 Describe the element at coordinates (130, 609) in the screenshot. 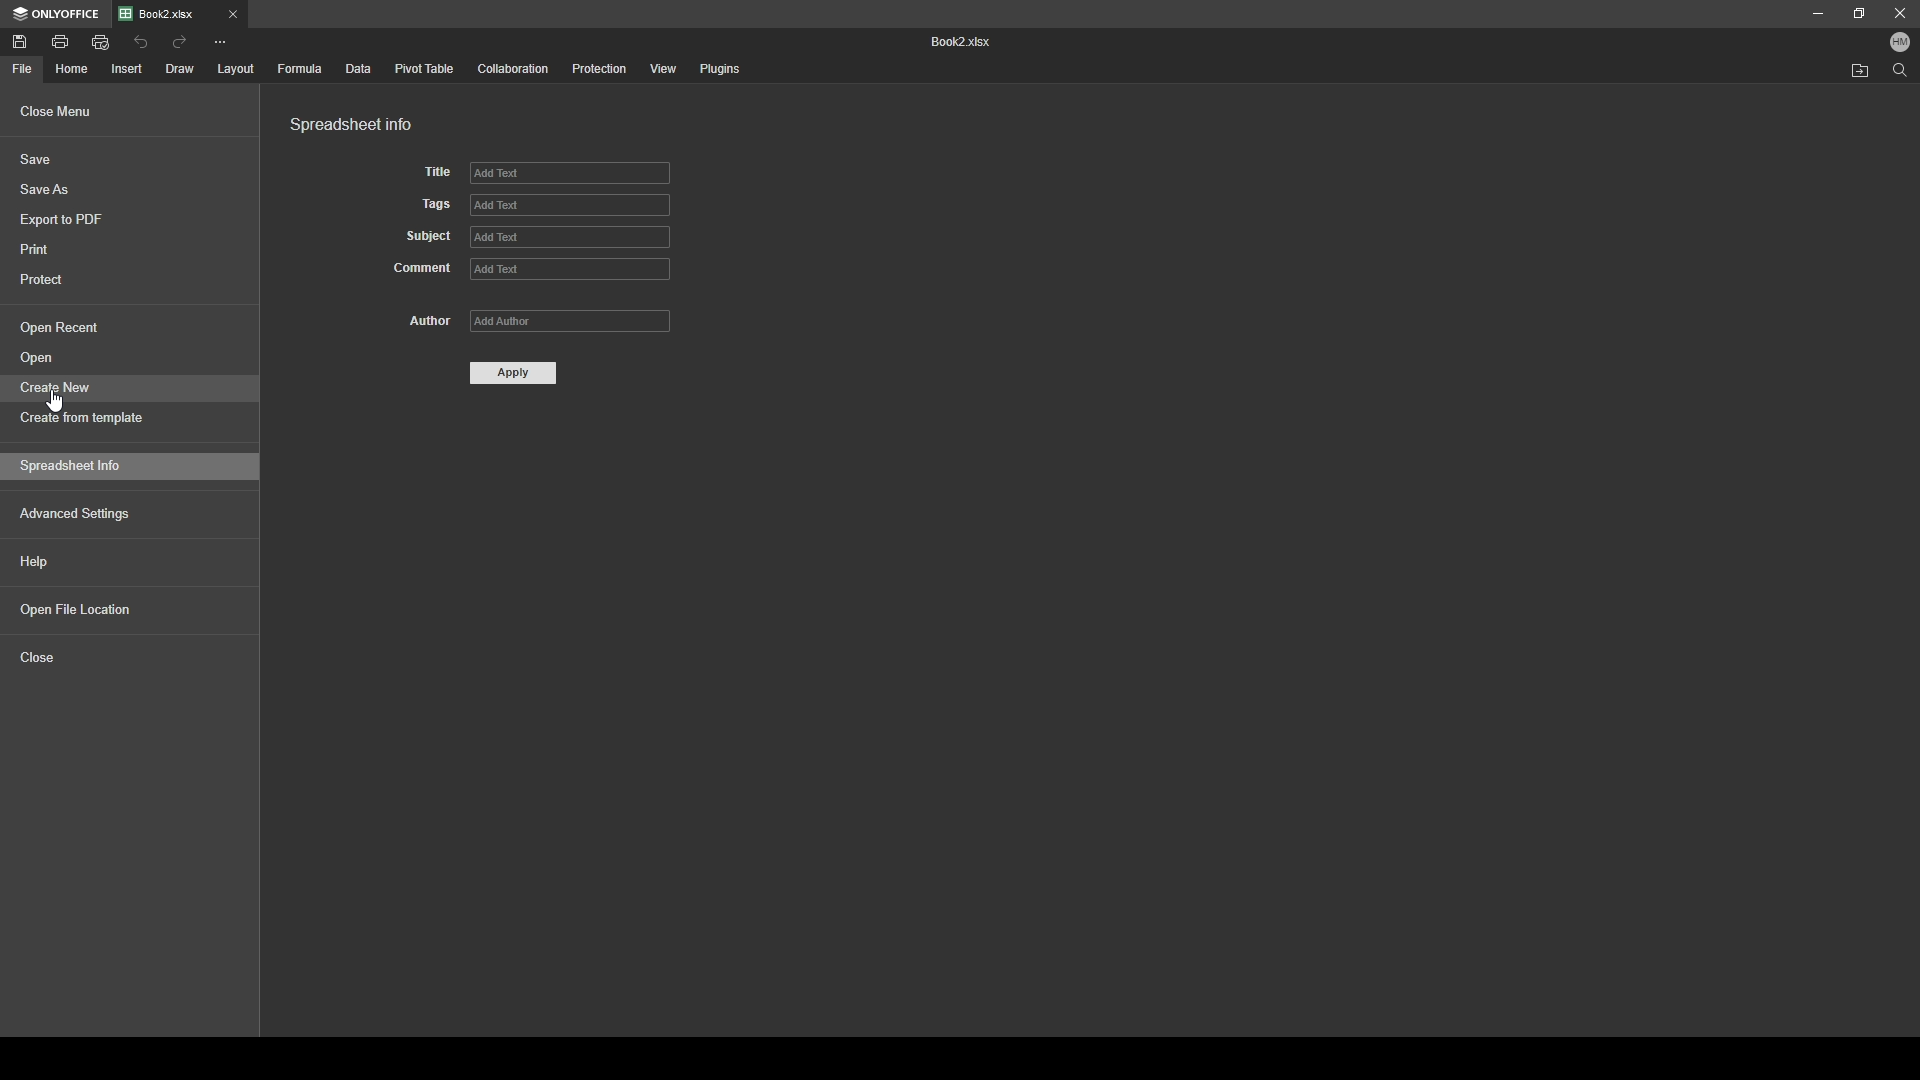

I see `open file location` at that location.